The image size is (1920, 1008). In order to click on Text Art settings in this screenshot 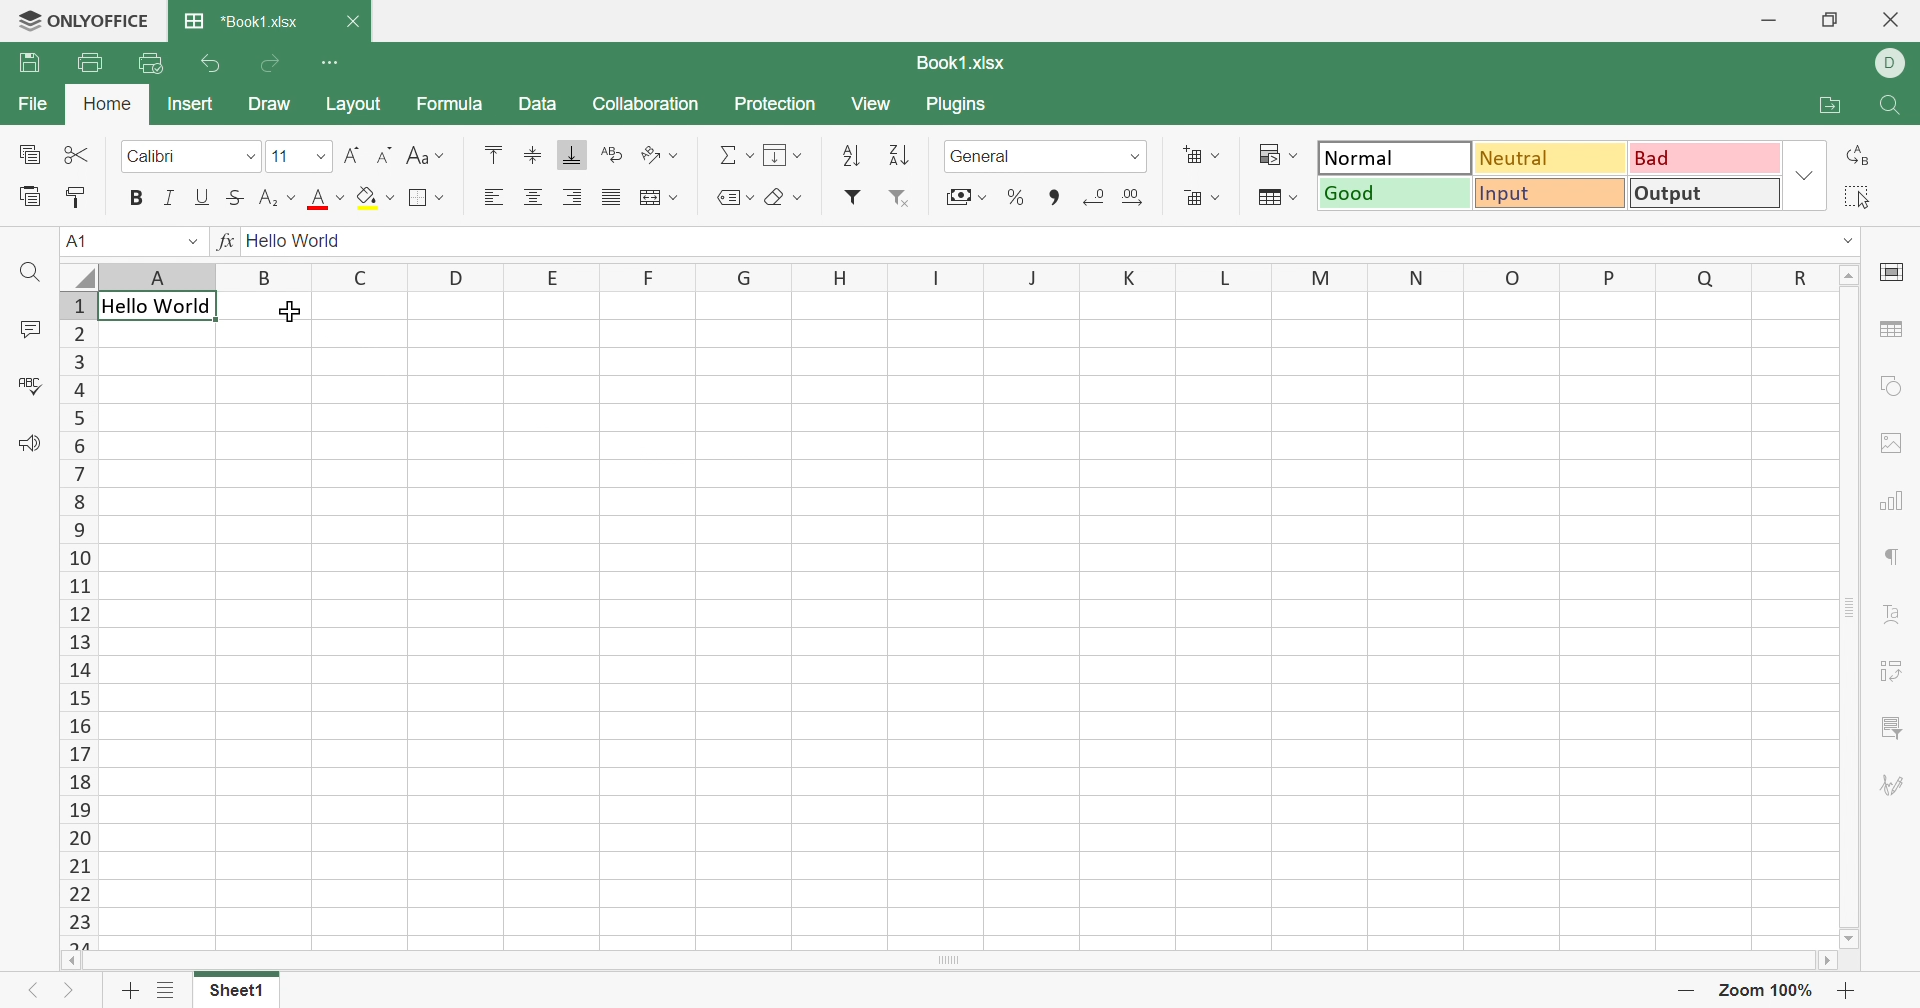, I will do `click(1888, 620)`.